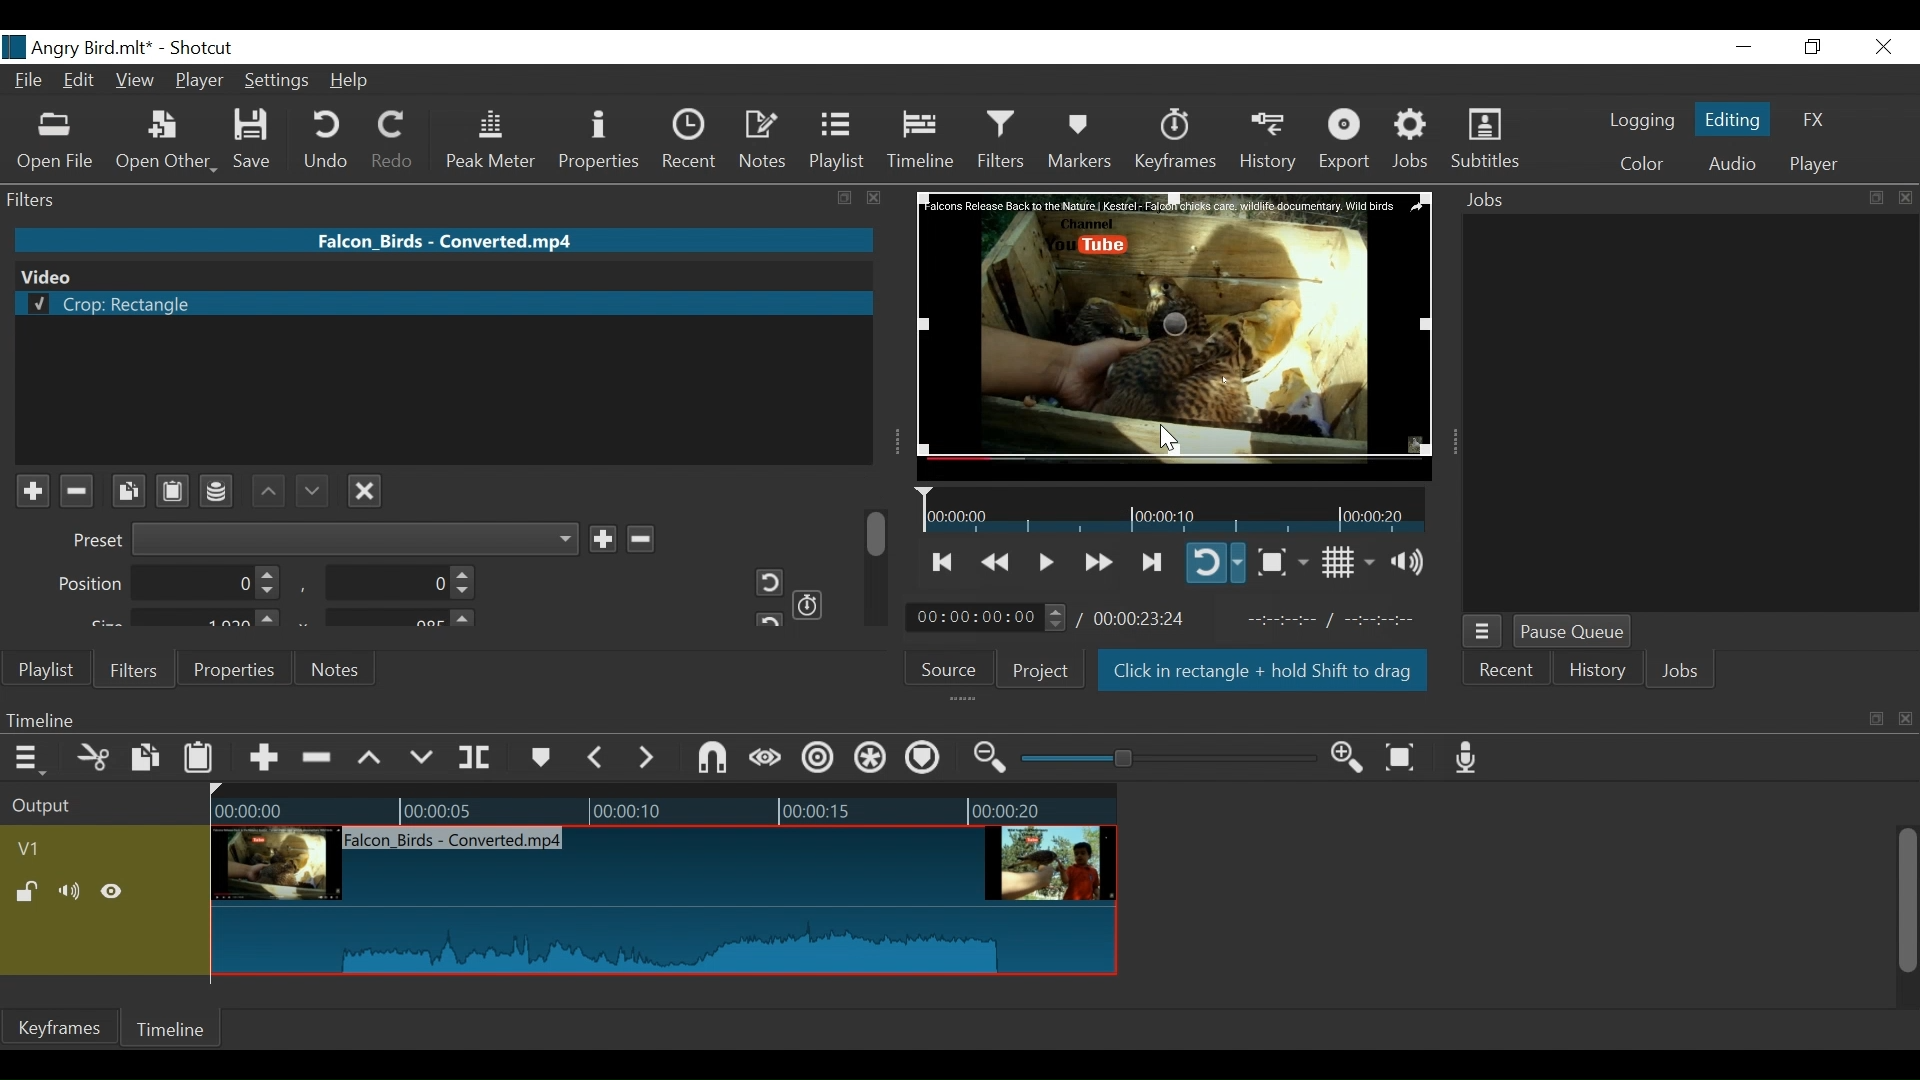 This screenshot has height=1080, width=1920. What do you see at coordinates (1153, 563) in the screenshot?
I see `Skip to the next point` at bounding box center [1153, 563].